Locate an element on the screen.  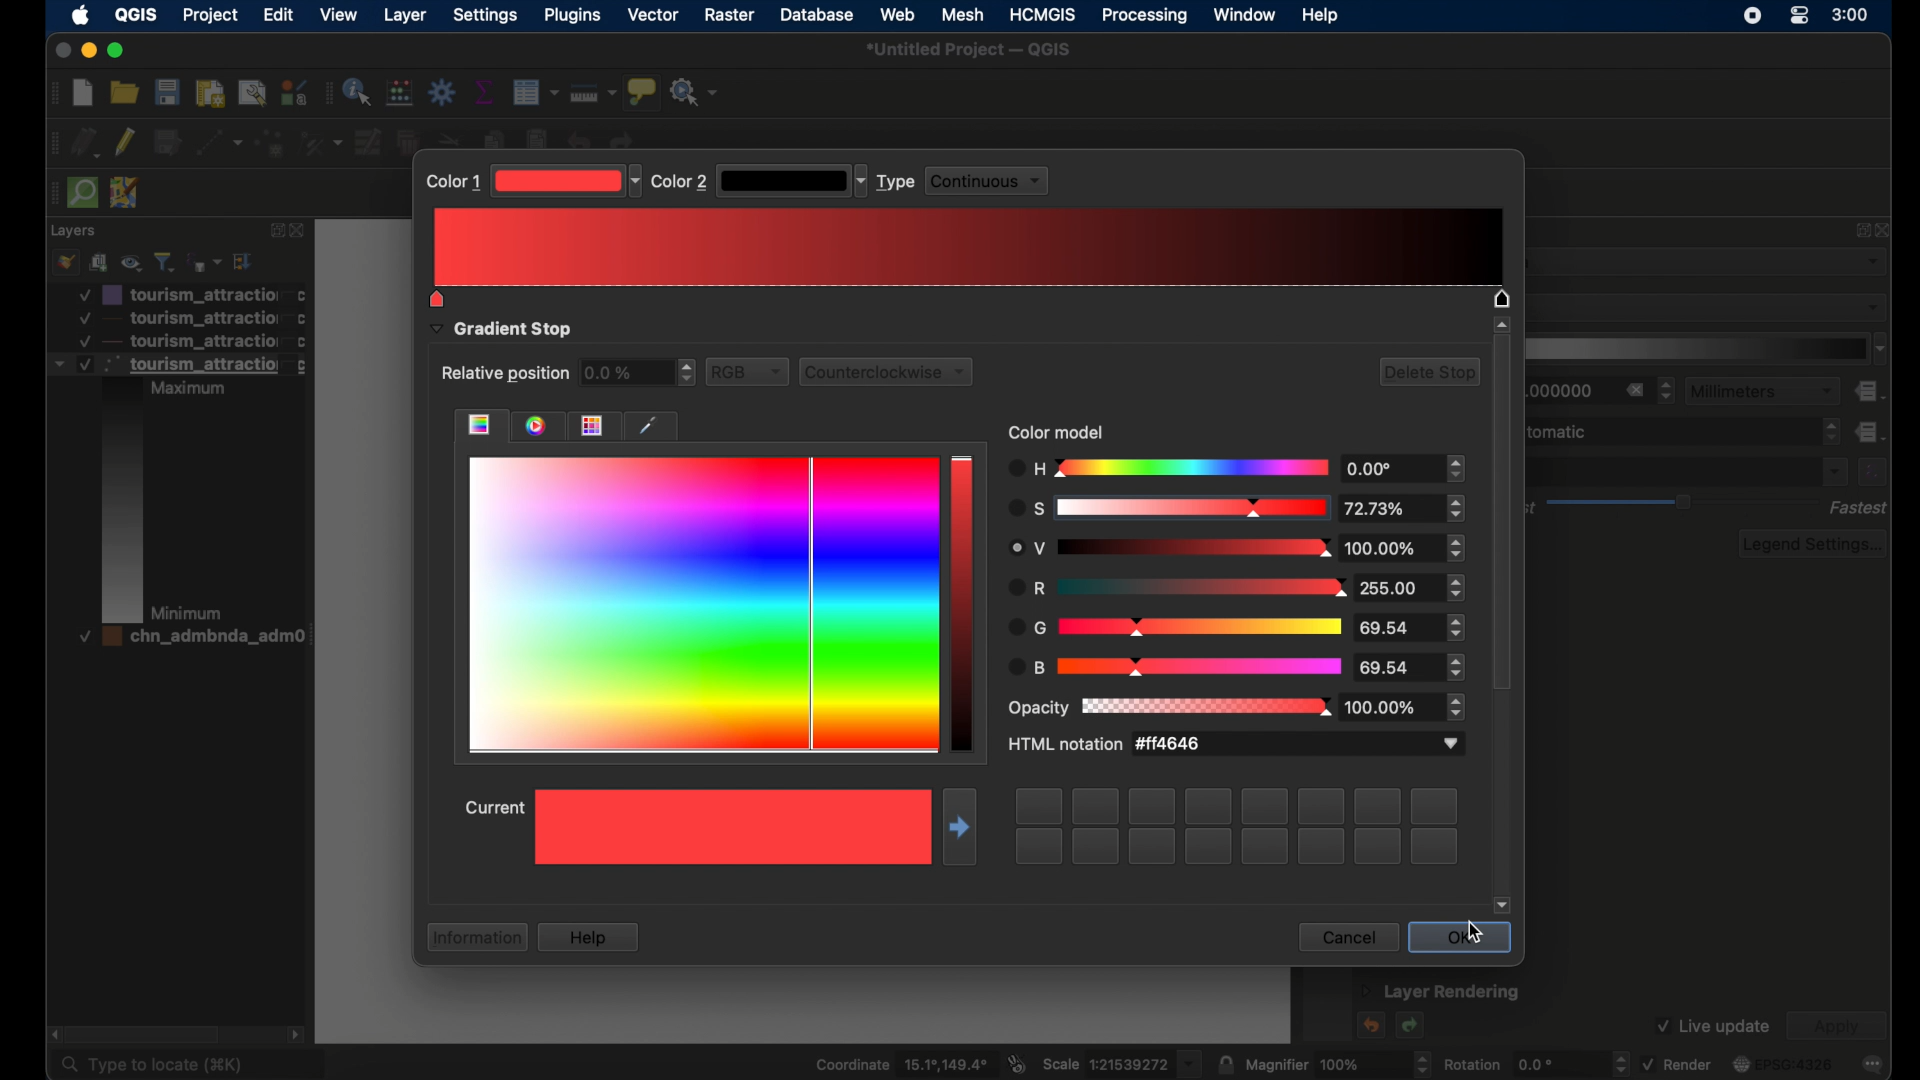
data defined override is located at coordinates (1871, 392).